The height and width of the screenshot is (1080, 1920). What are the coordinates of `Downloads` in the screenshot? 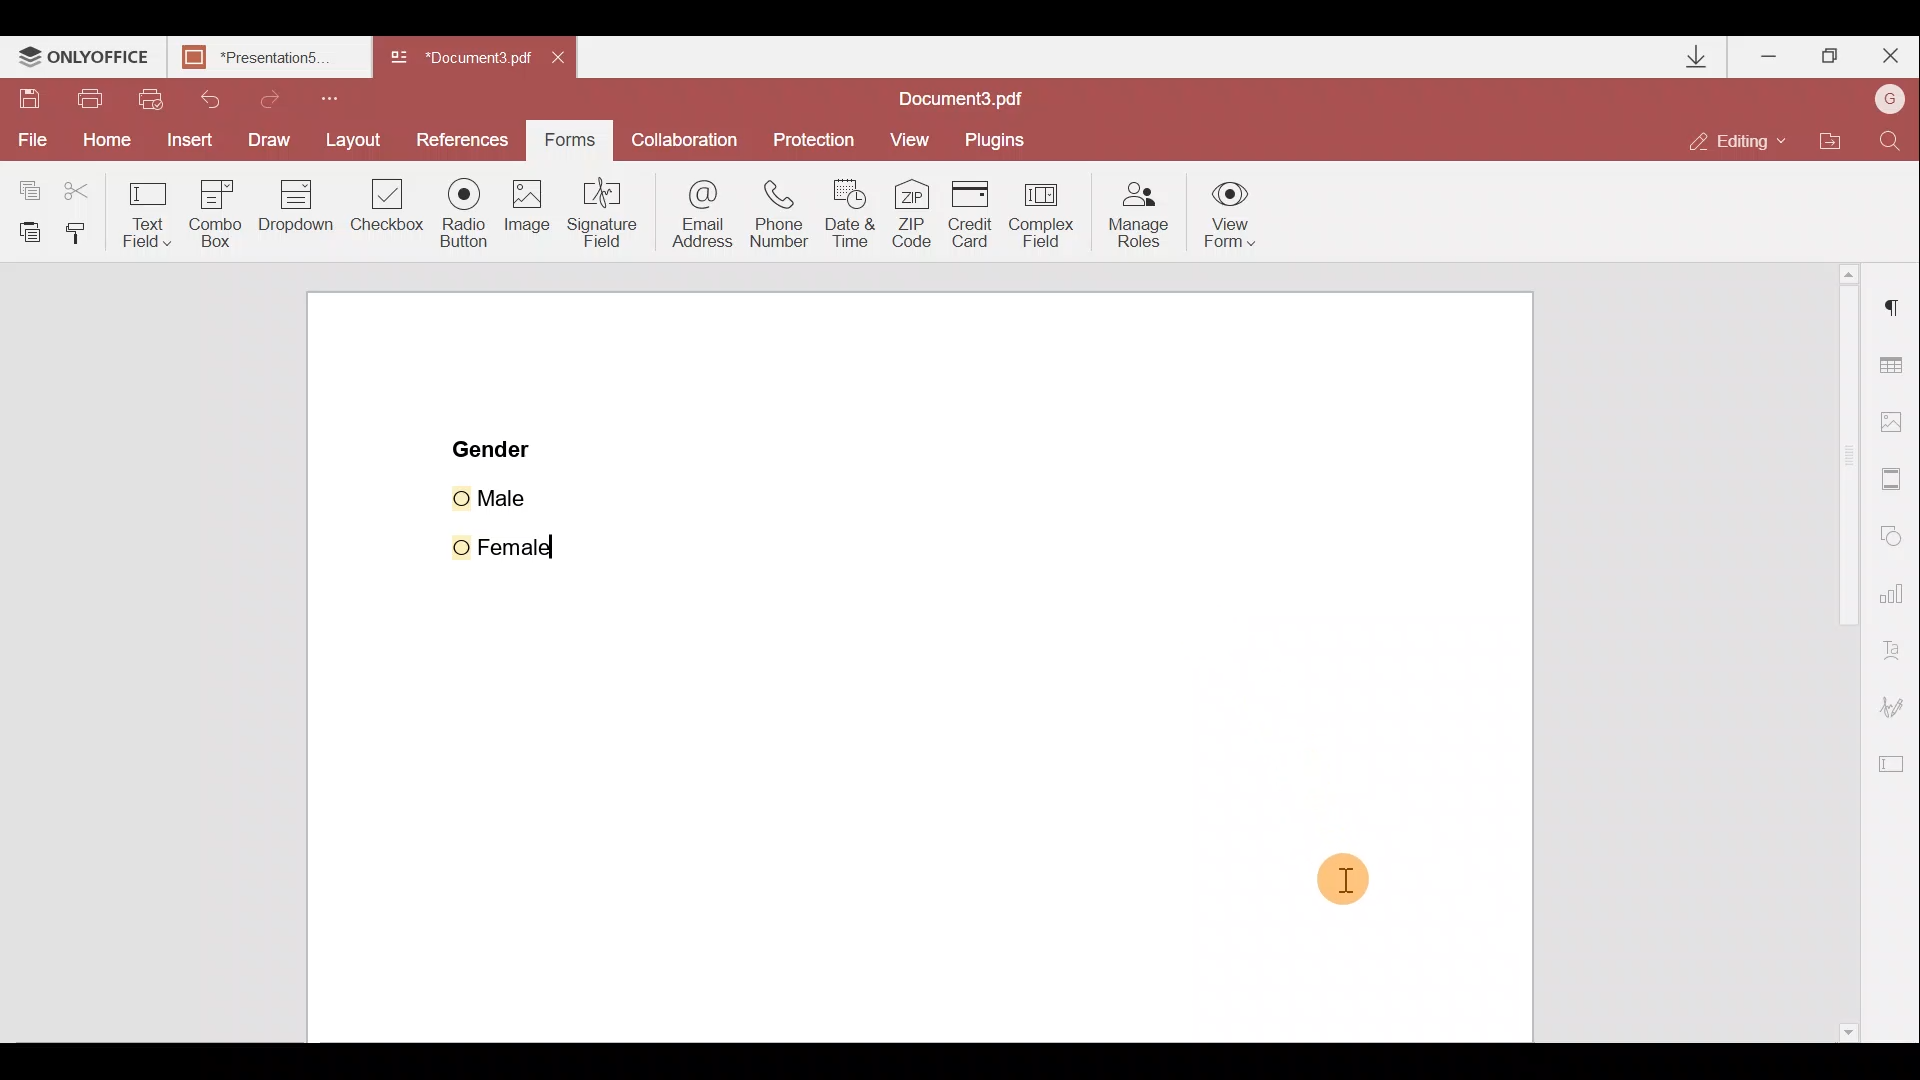 It's located at (1685, 54).